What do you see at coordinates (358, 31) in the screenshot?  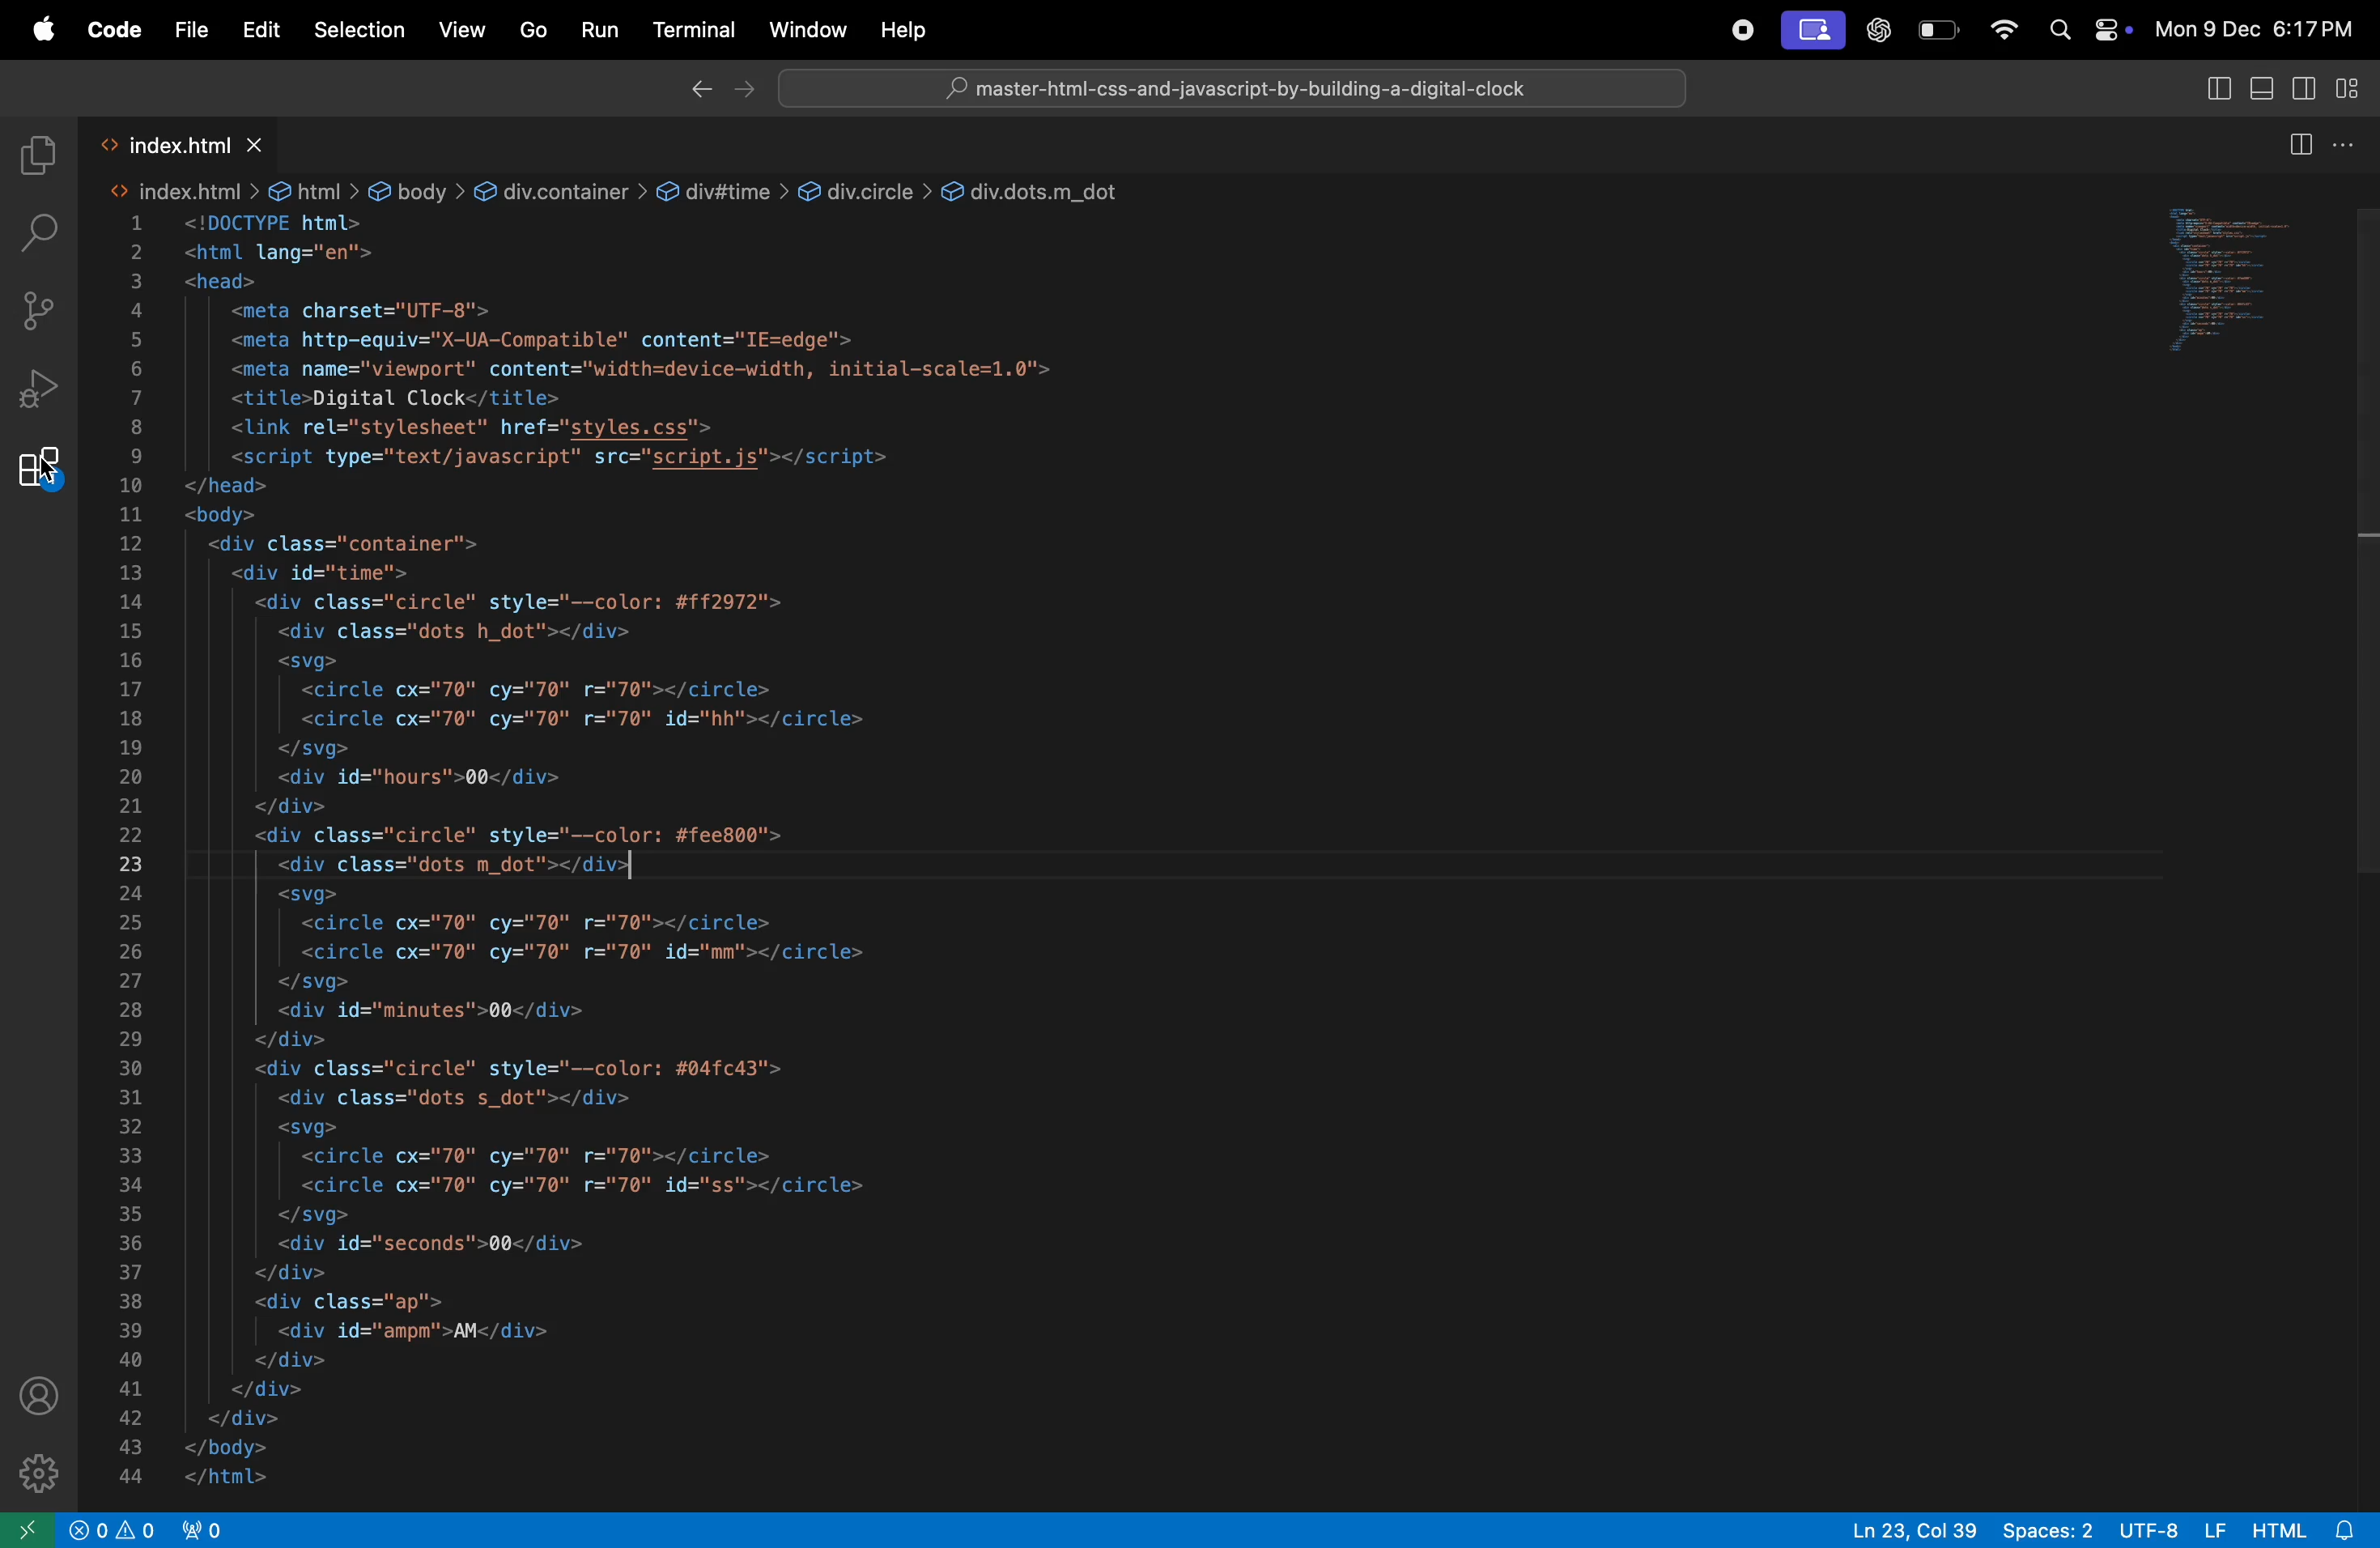 I see `selection` at bounding box center [358, 31].